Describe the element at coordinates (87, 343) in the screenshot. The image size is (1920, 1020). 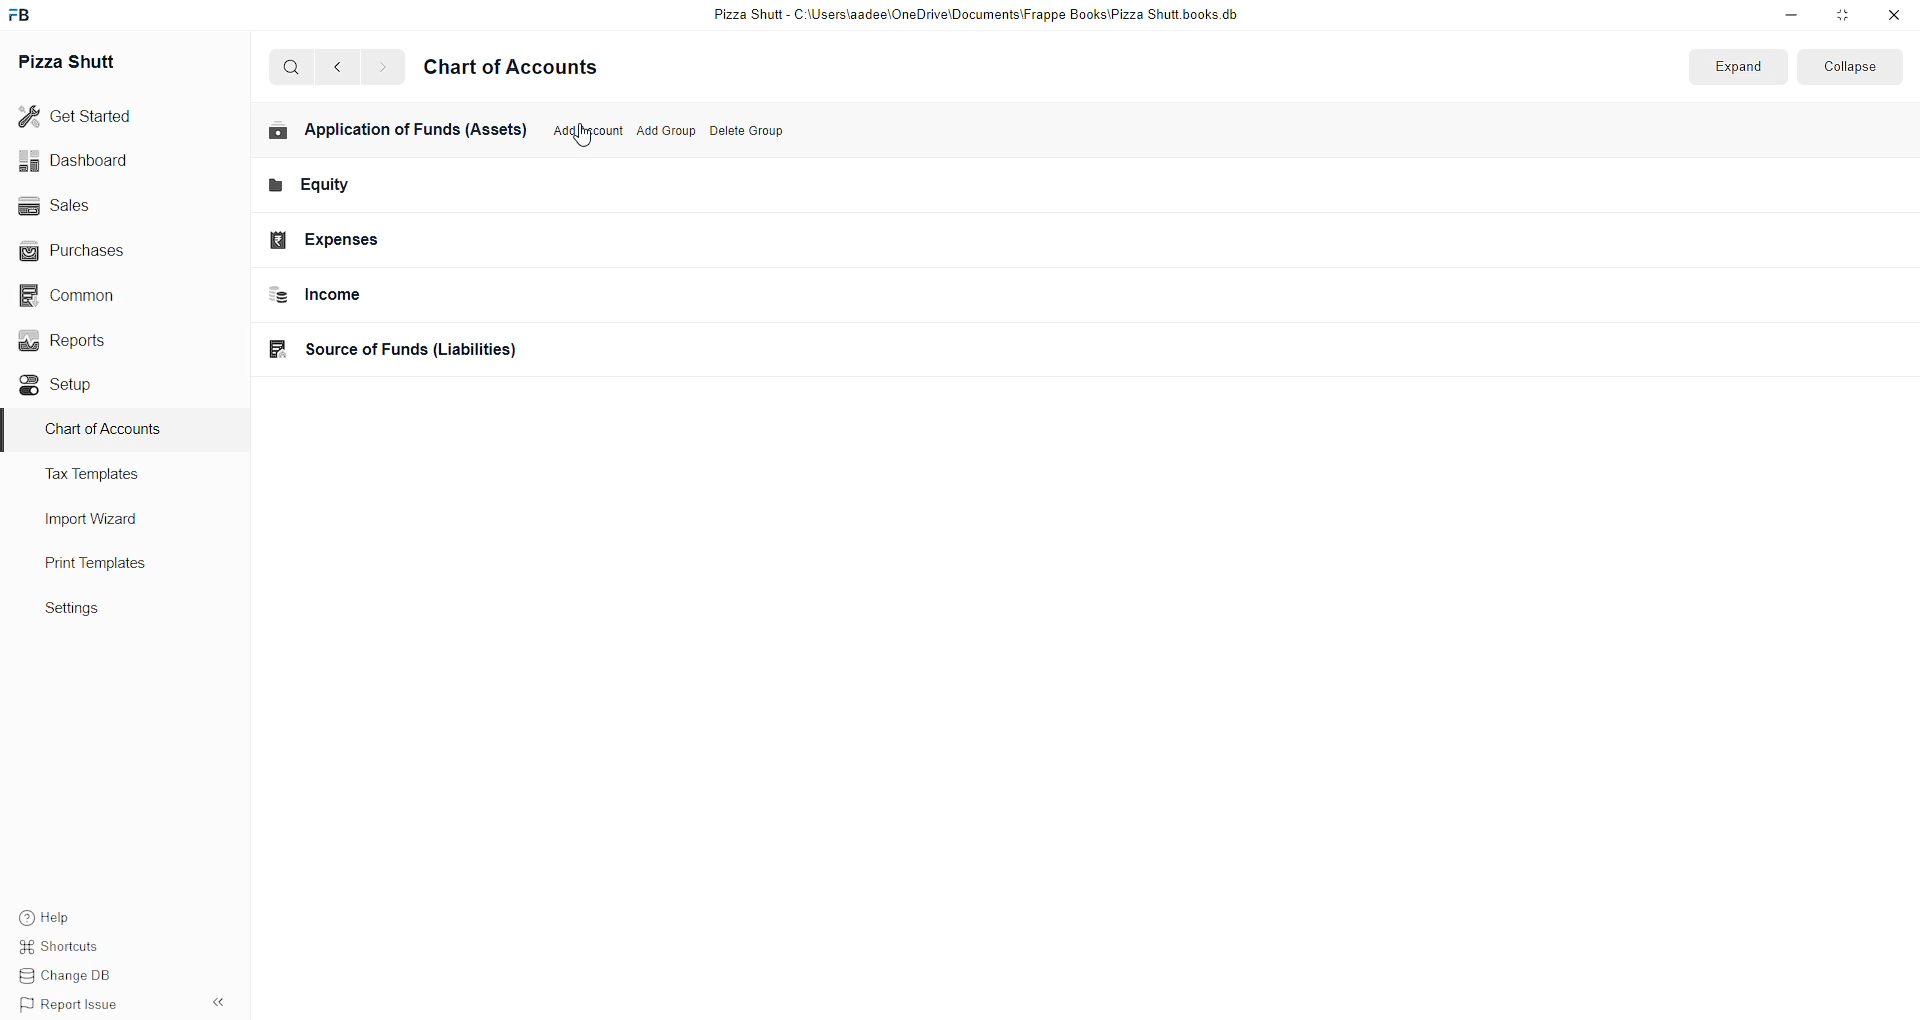
I see `Reports` at that location.